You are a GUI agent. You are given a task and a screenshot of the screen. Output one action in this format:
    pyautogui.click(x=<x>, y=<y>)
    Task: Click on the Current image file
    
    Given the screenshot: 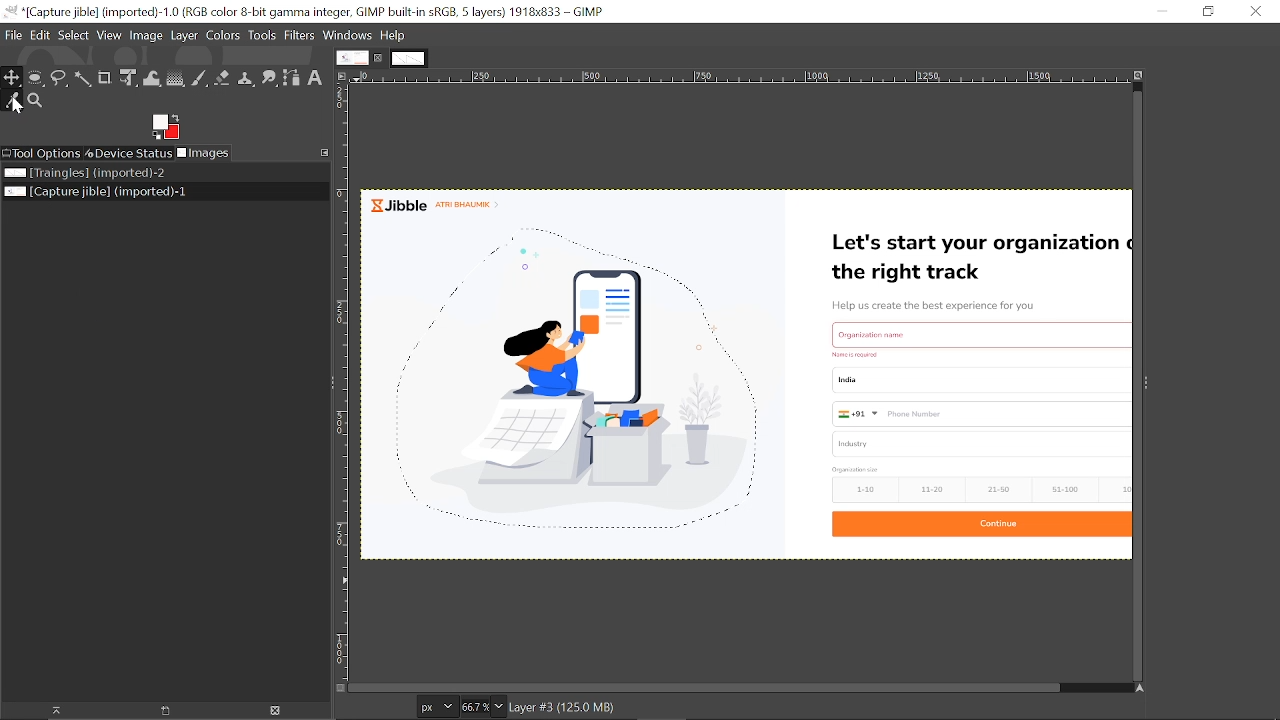 What is the action you would take?
    pyautogui.click(x=155, y=192)
    